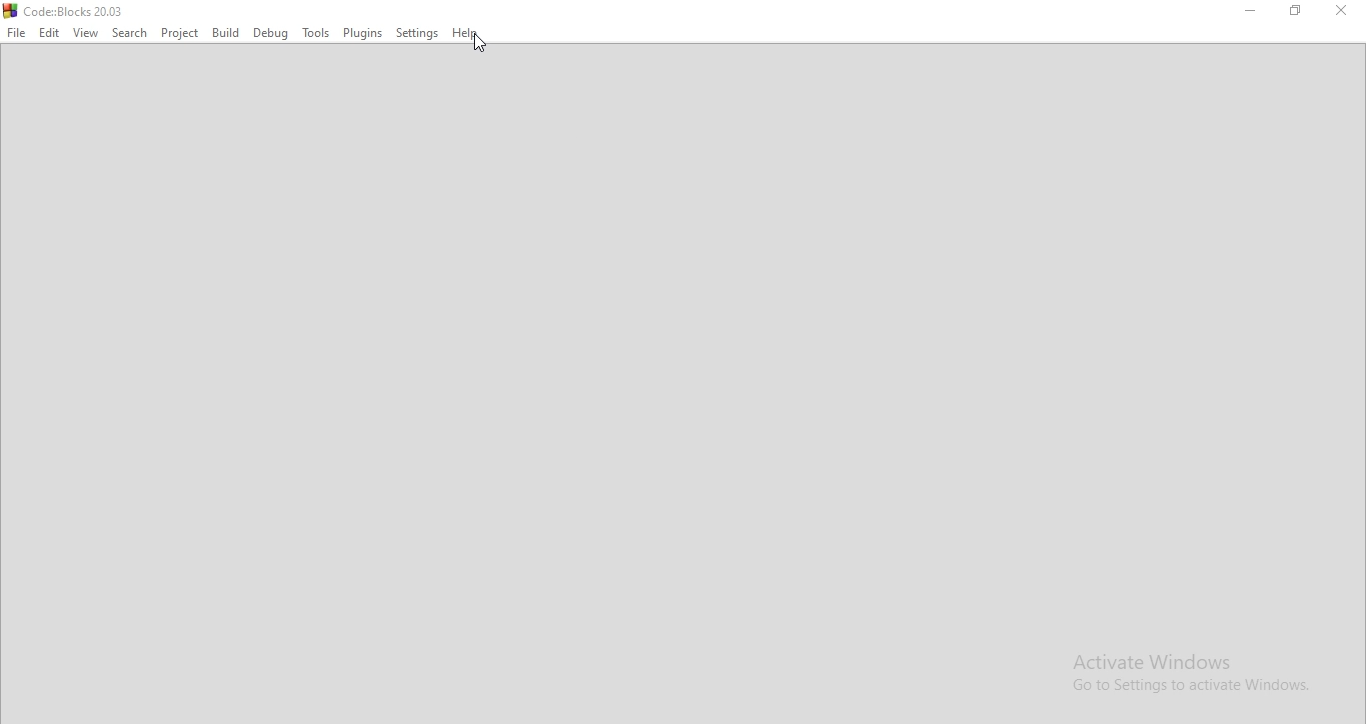  Describe the element at coordinates (226, 34) in the screenshot. I see `Build ` at that location.